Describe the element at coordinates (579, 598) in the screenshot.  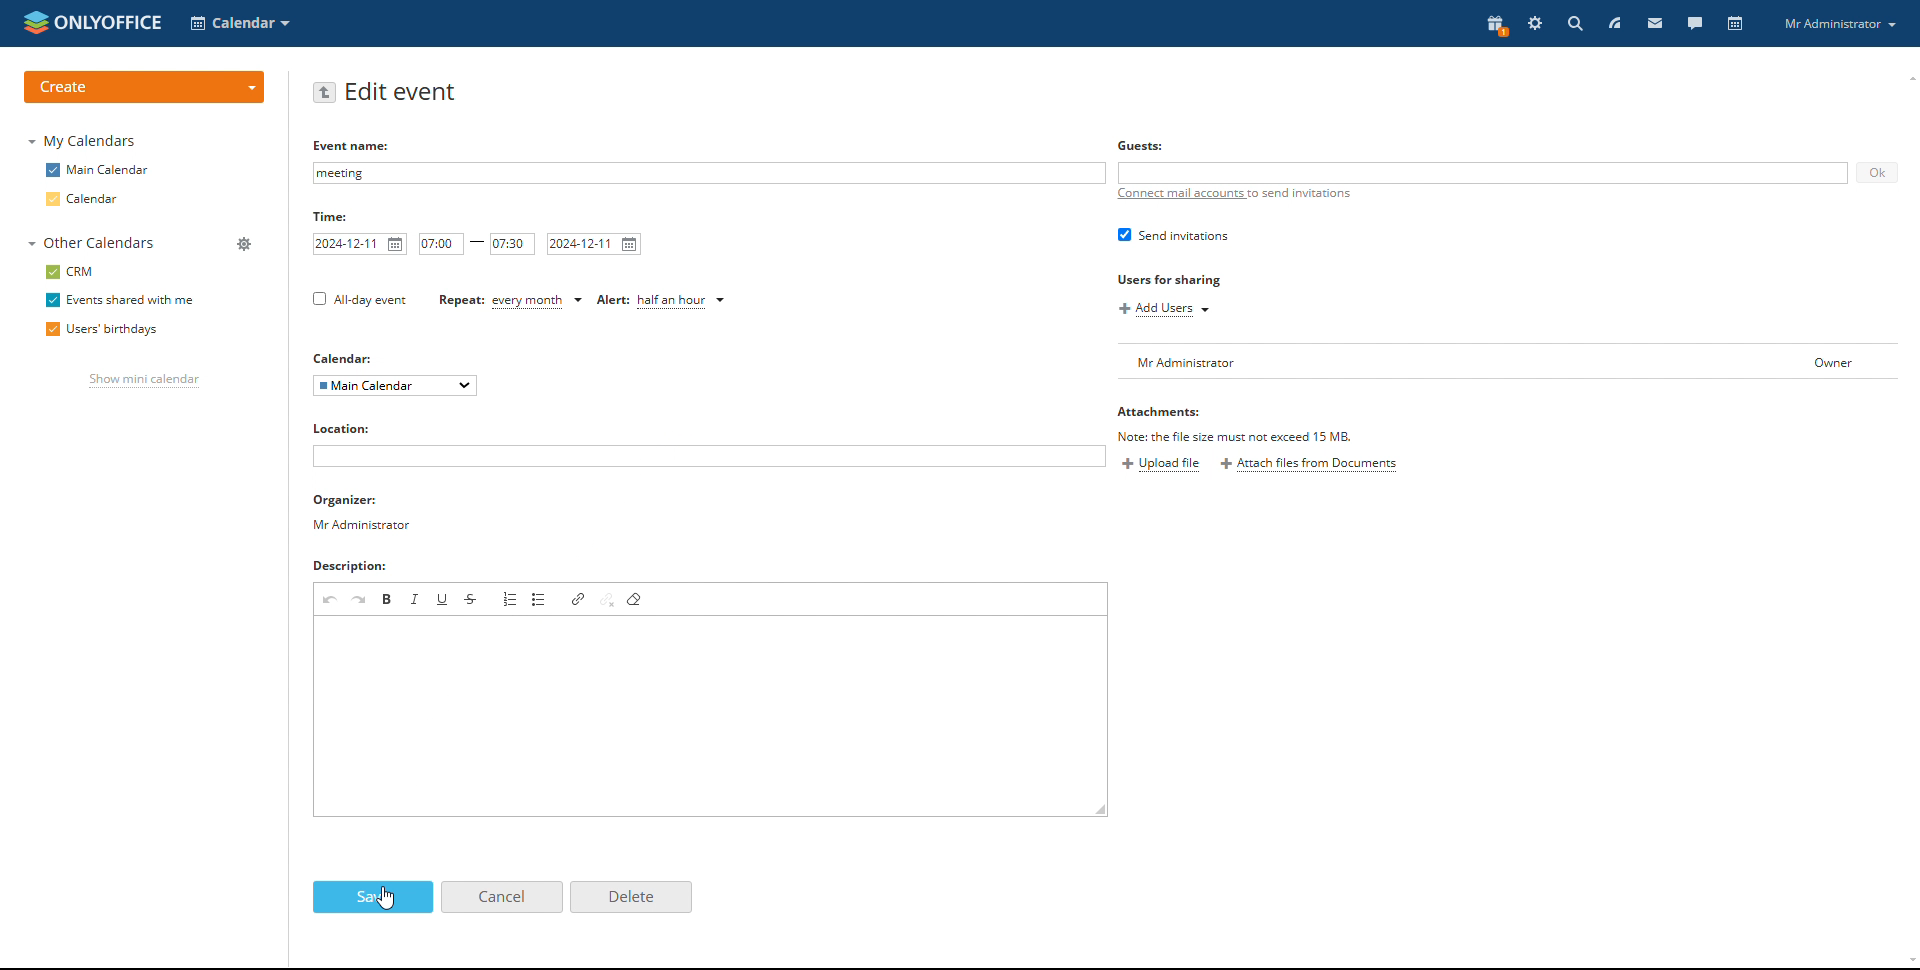
I see `link` at that location.